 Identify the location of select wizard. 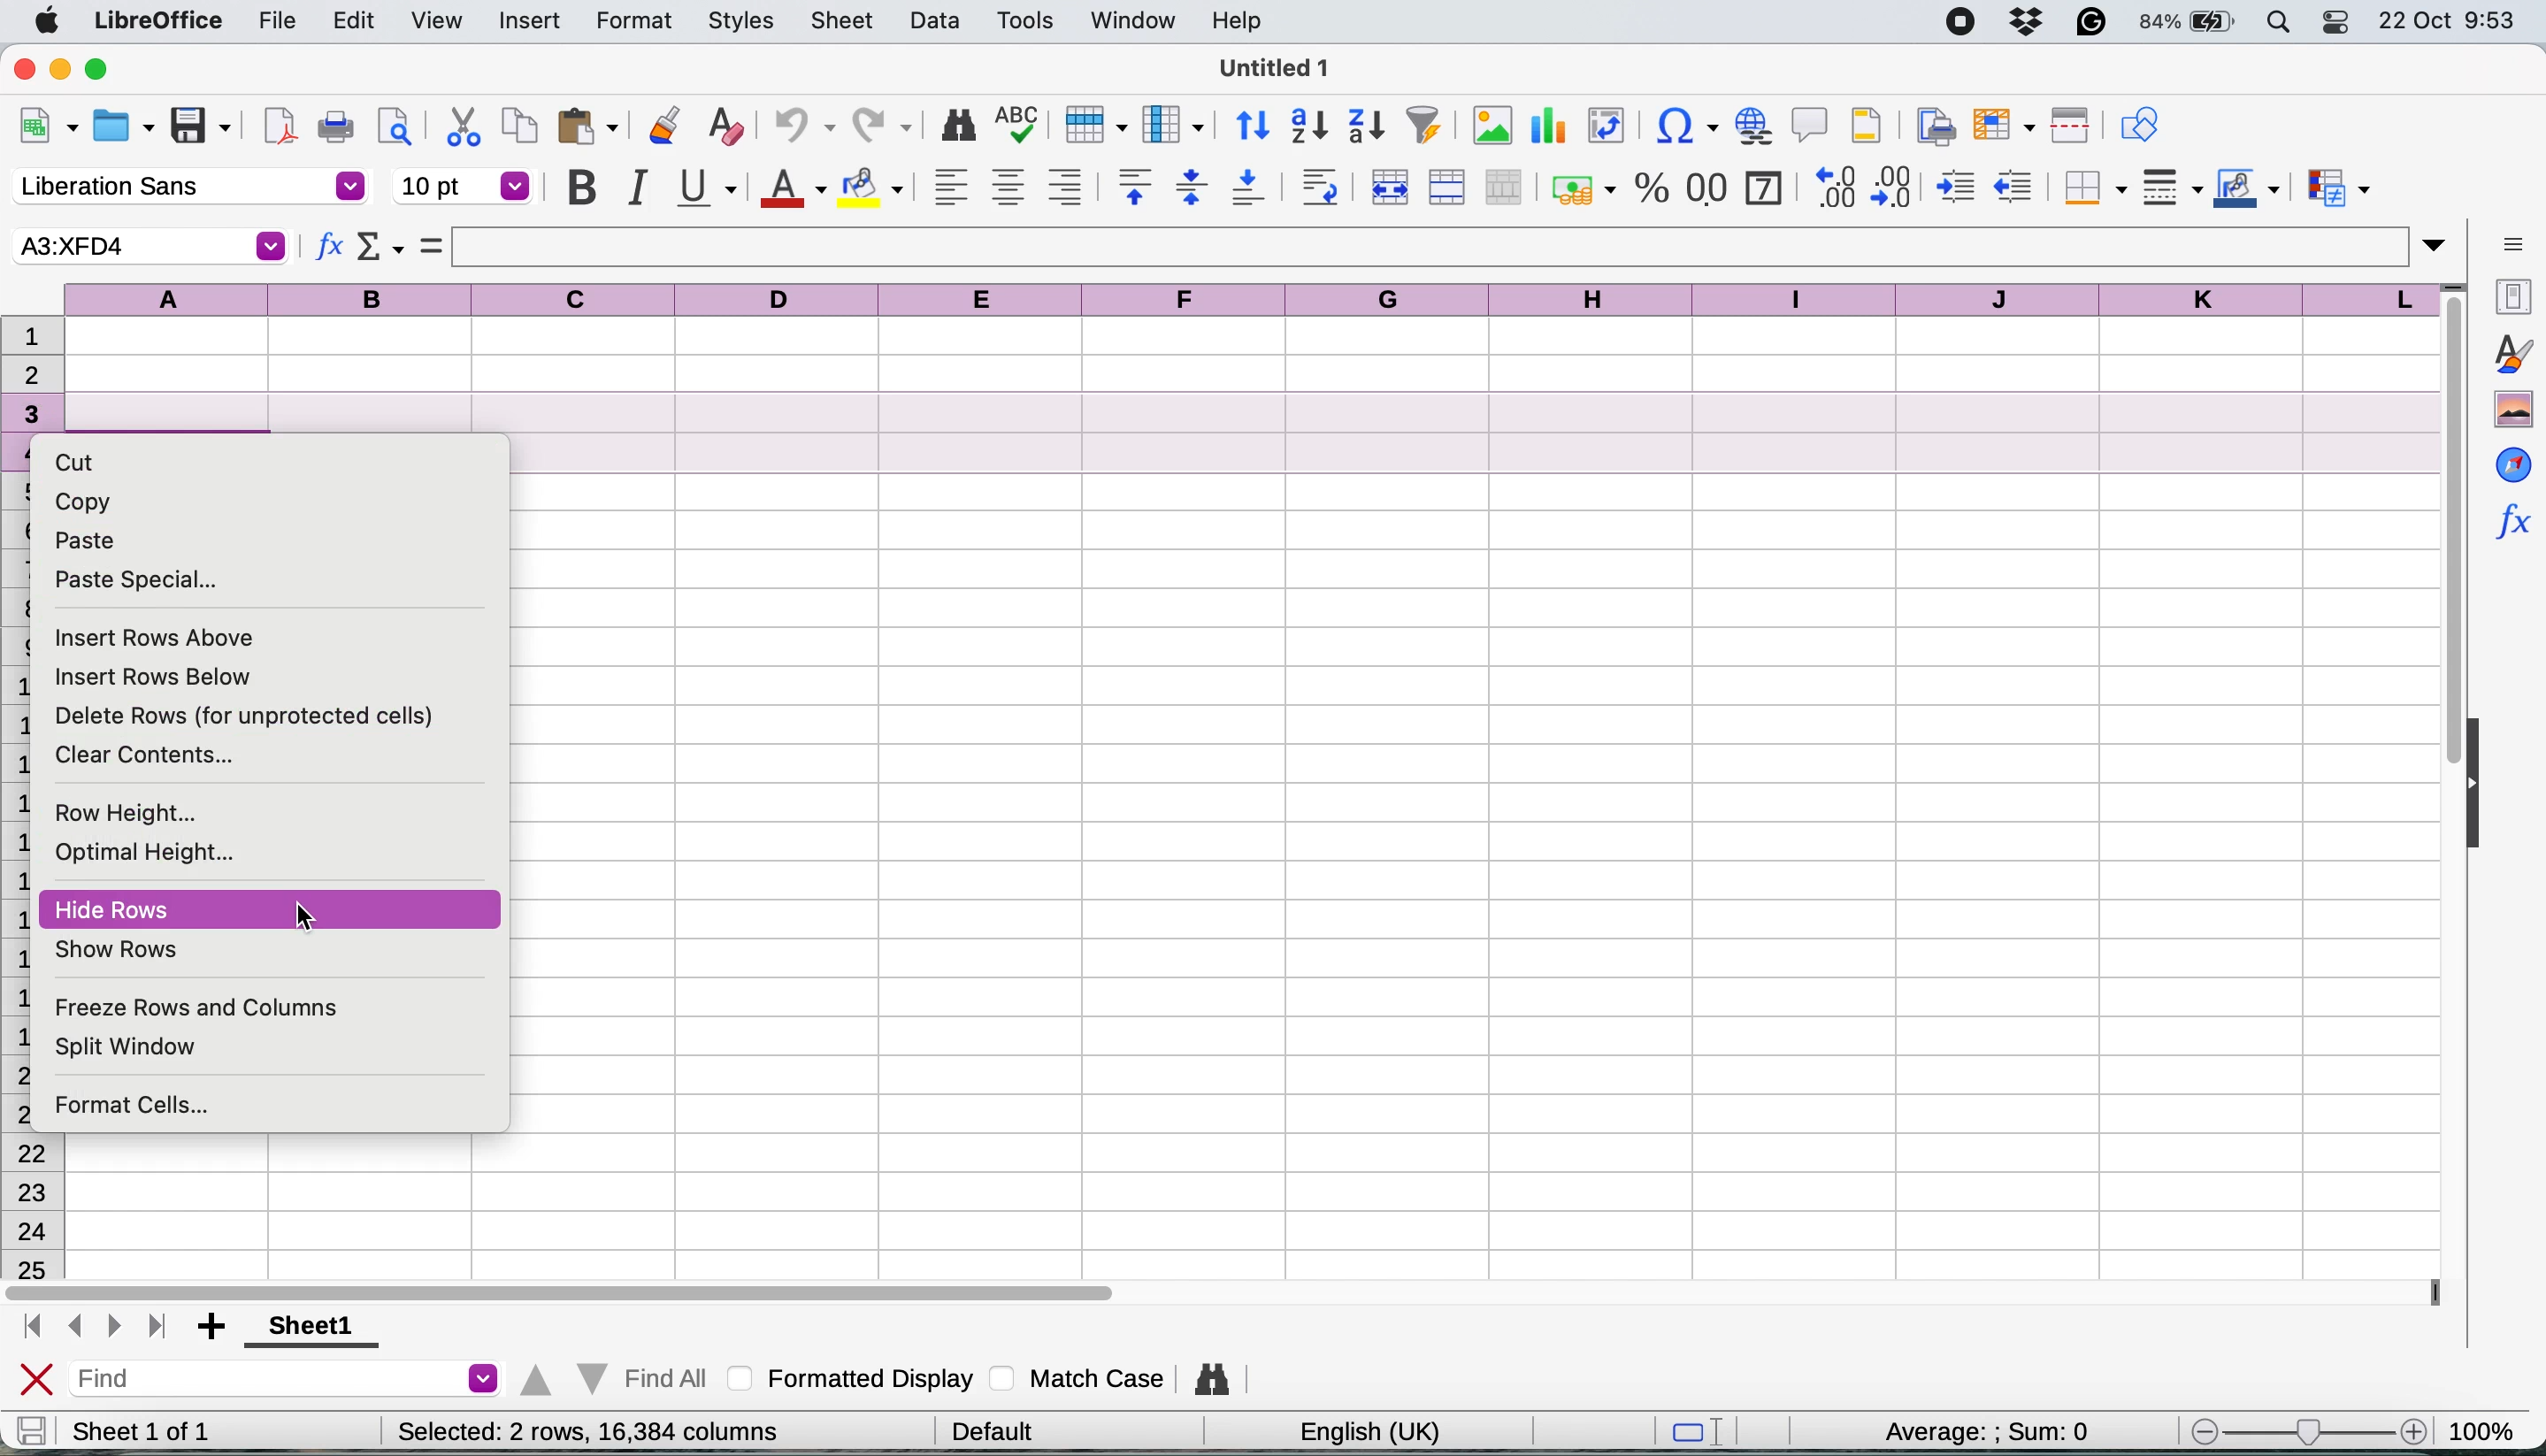
(381, 250).